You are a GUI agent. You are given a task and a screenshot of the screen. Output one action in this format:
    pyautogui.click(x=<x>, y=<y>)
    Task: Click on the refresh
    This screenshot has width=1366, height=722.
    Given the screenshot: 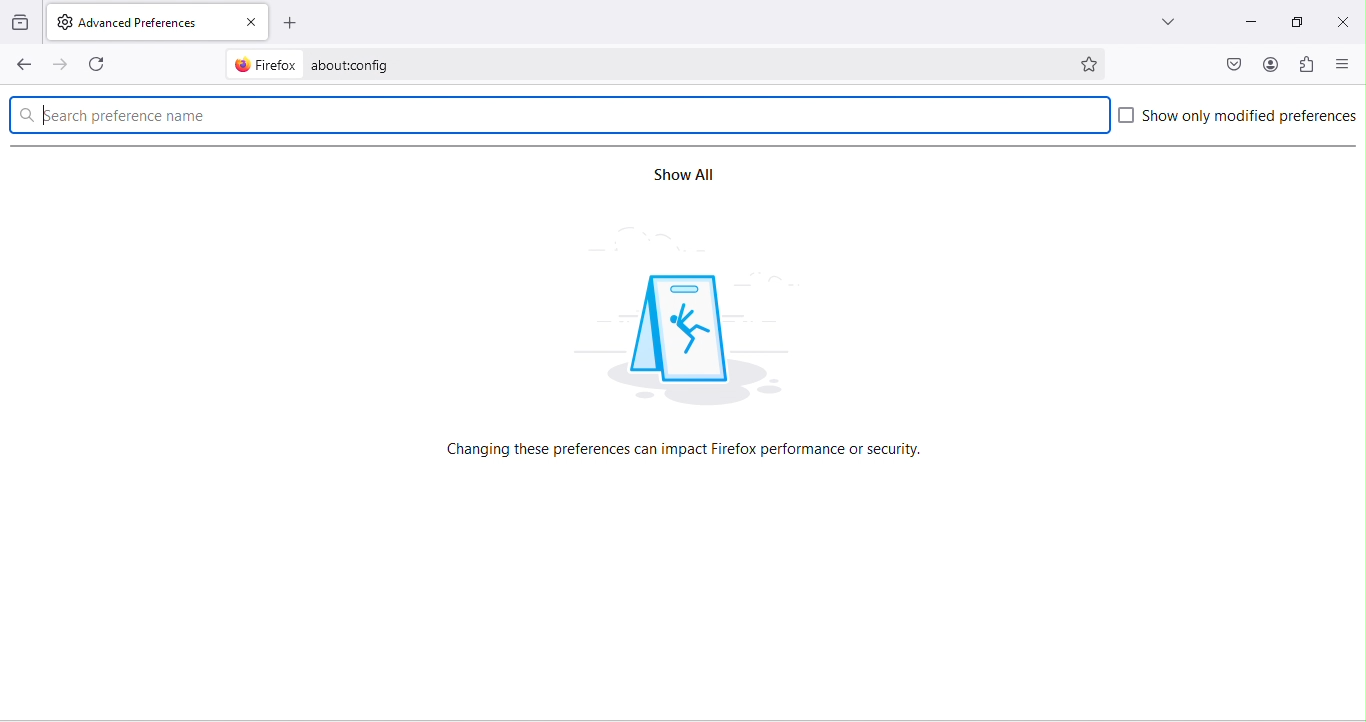 What is the action you would take?
    pyautogui.click(x=101, y=62)
    